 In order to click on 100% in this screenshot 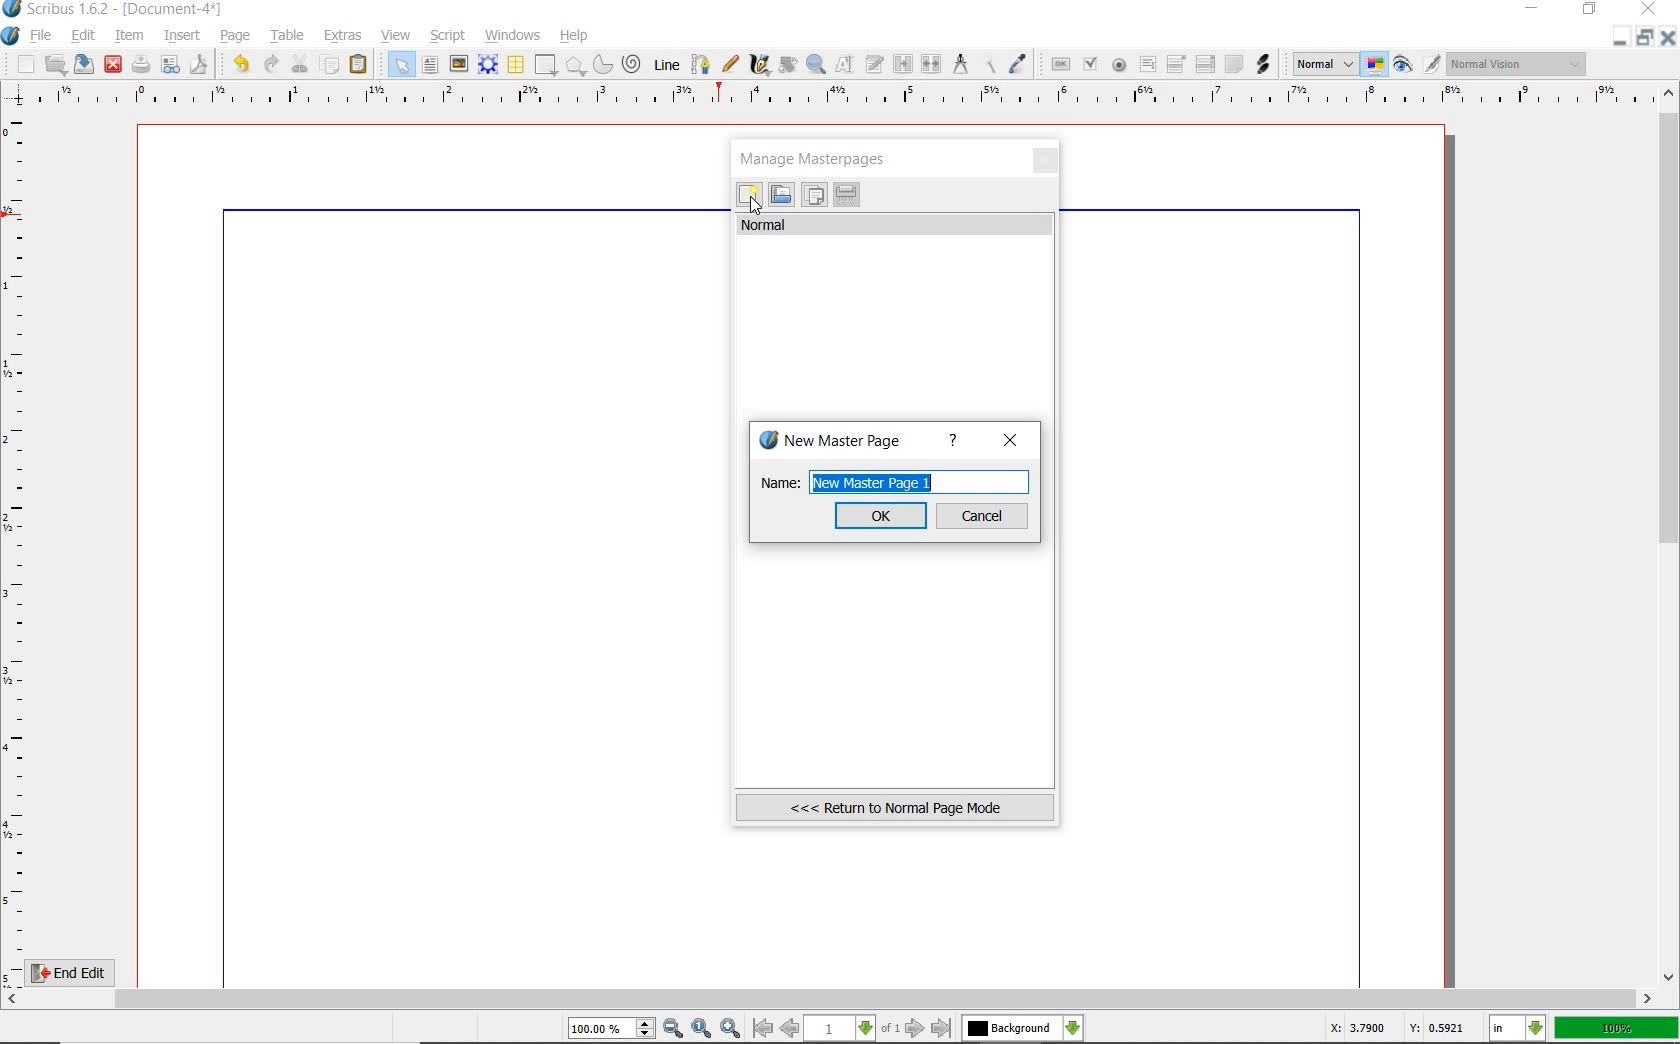, I will do `click(1618, 1028)`.